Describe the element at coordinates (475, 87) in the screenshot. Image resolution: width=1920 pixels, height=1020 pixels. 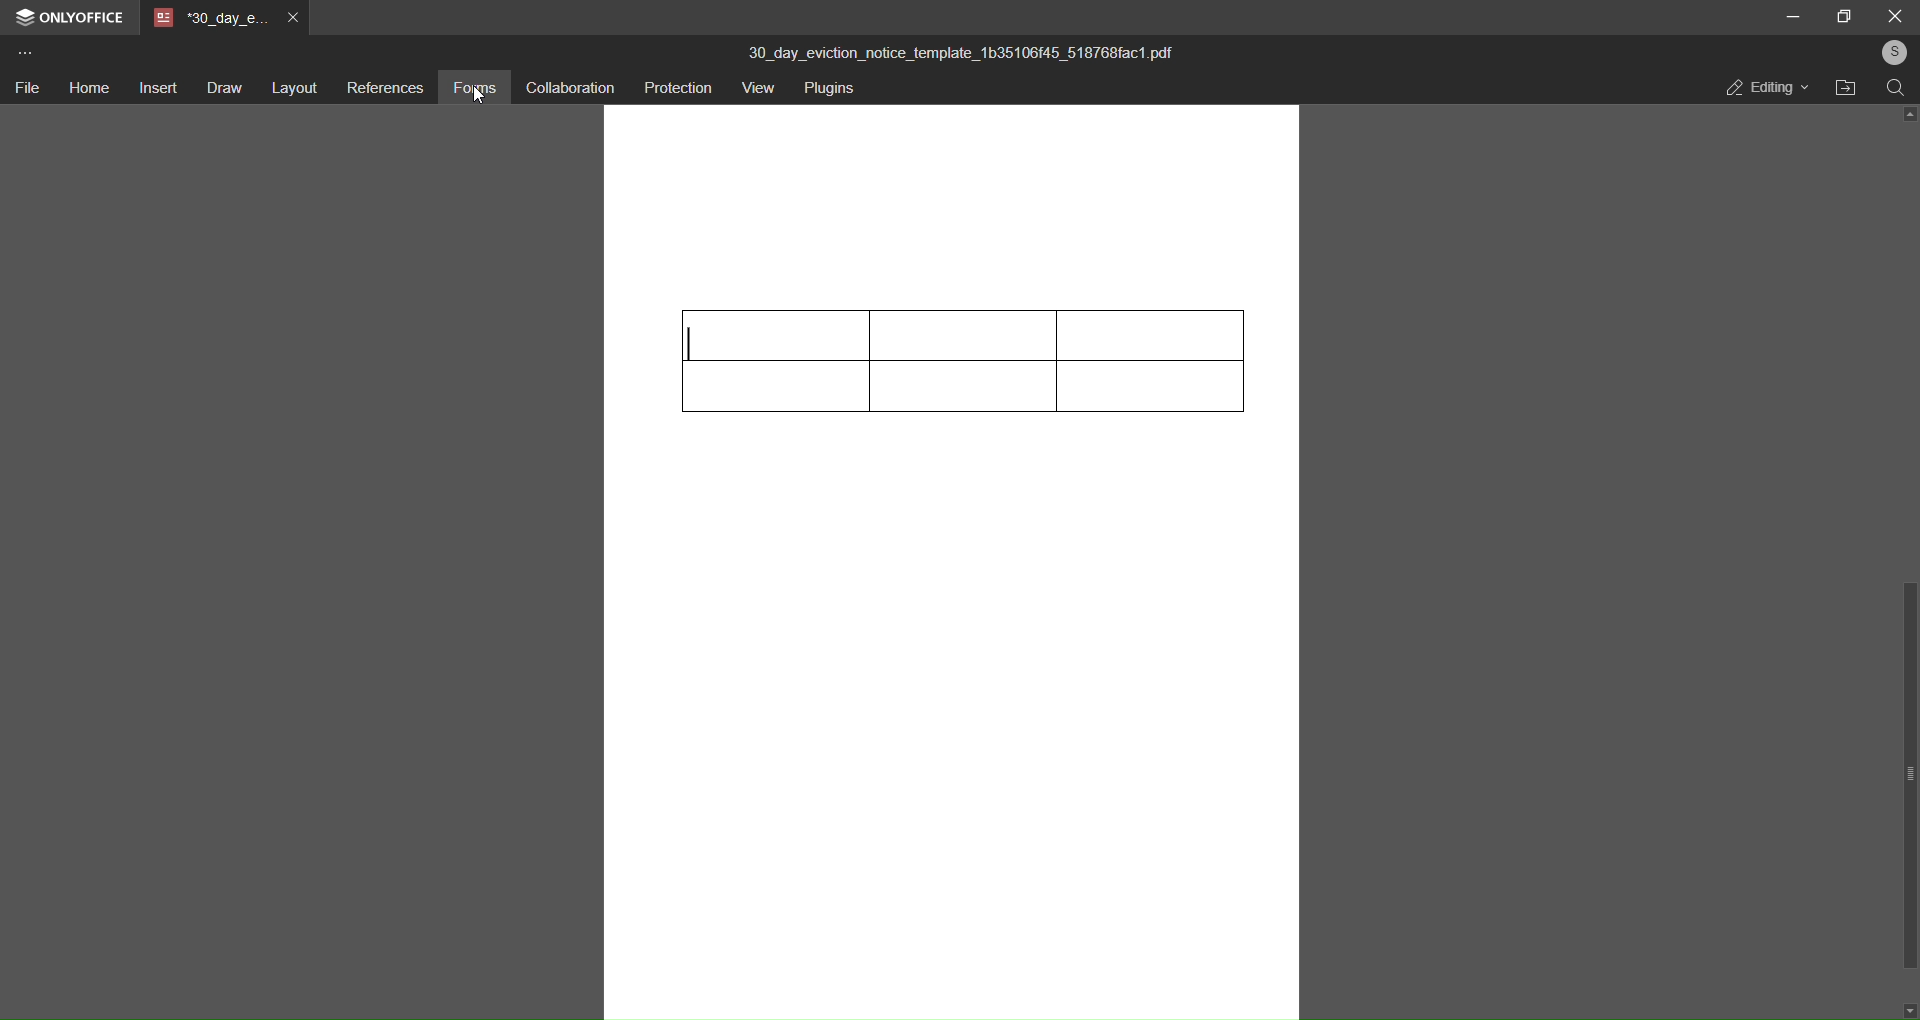
I see `forms` at that location.